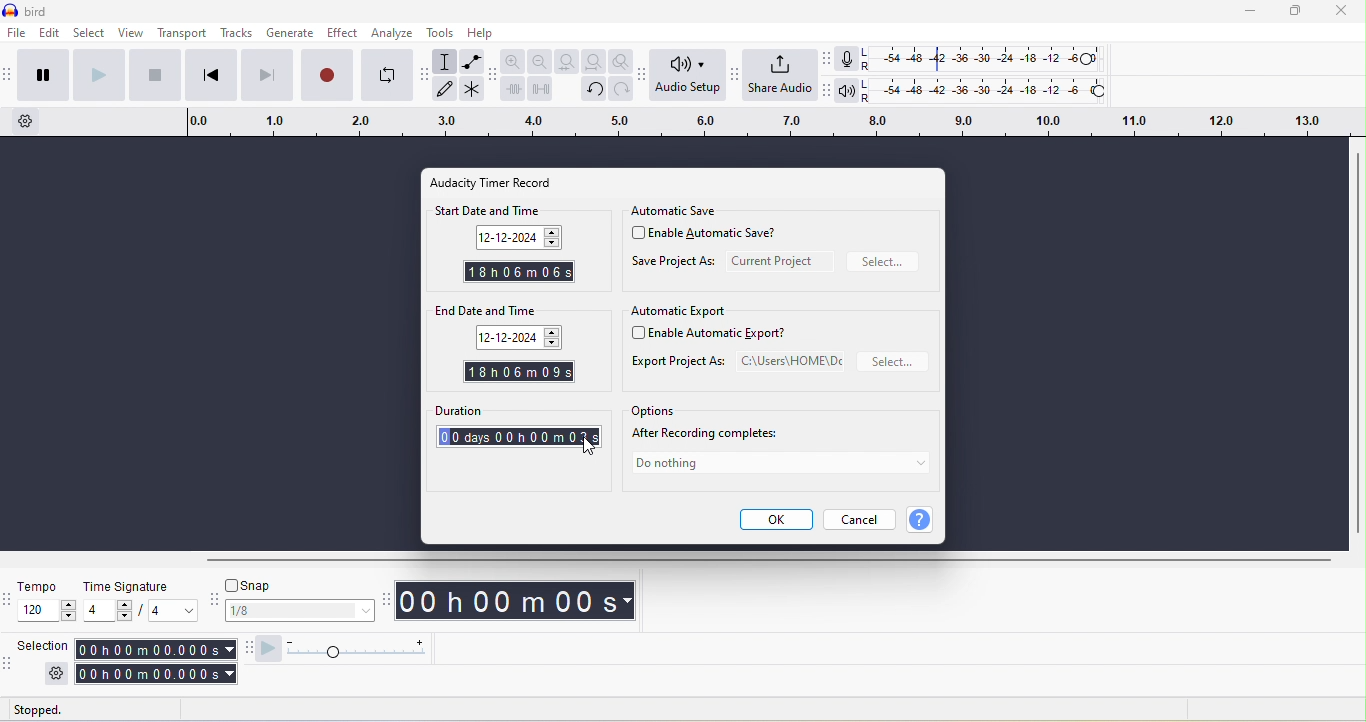  I want to click on settings, so click(55, 674).